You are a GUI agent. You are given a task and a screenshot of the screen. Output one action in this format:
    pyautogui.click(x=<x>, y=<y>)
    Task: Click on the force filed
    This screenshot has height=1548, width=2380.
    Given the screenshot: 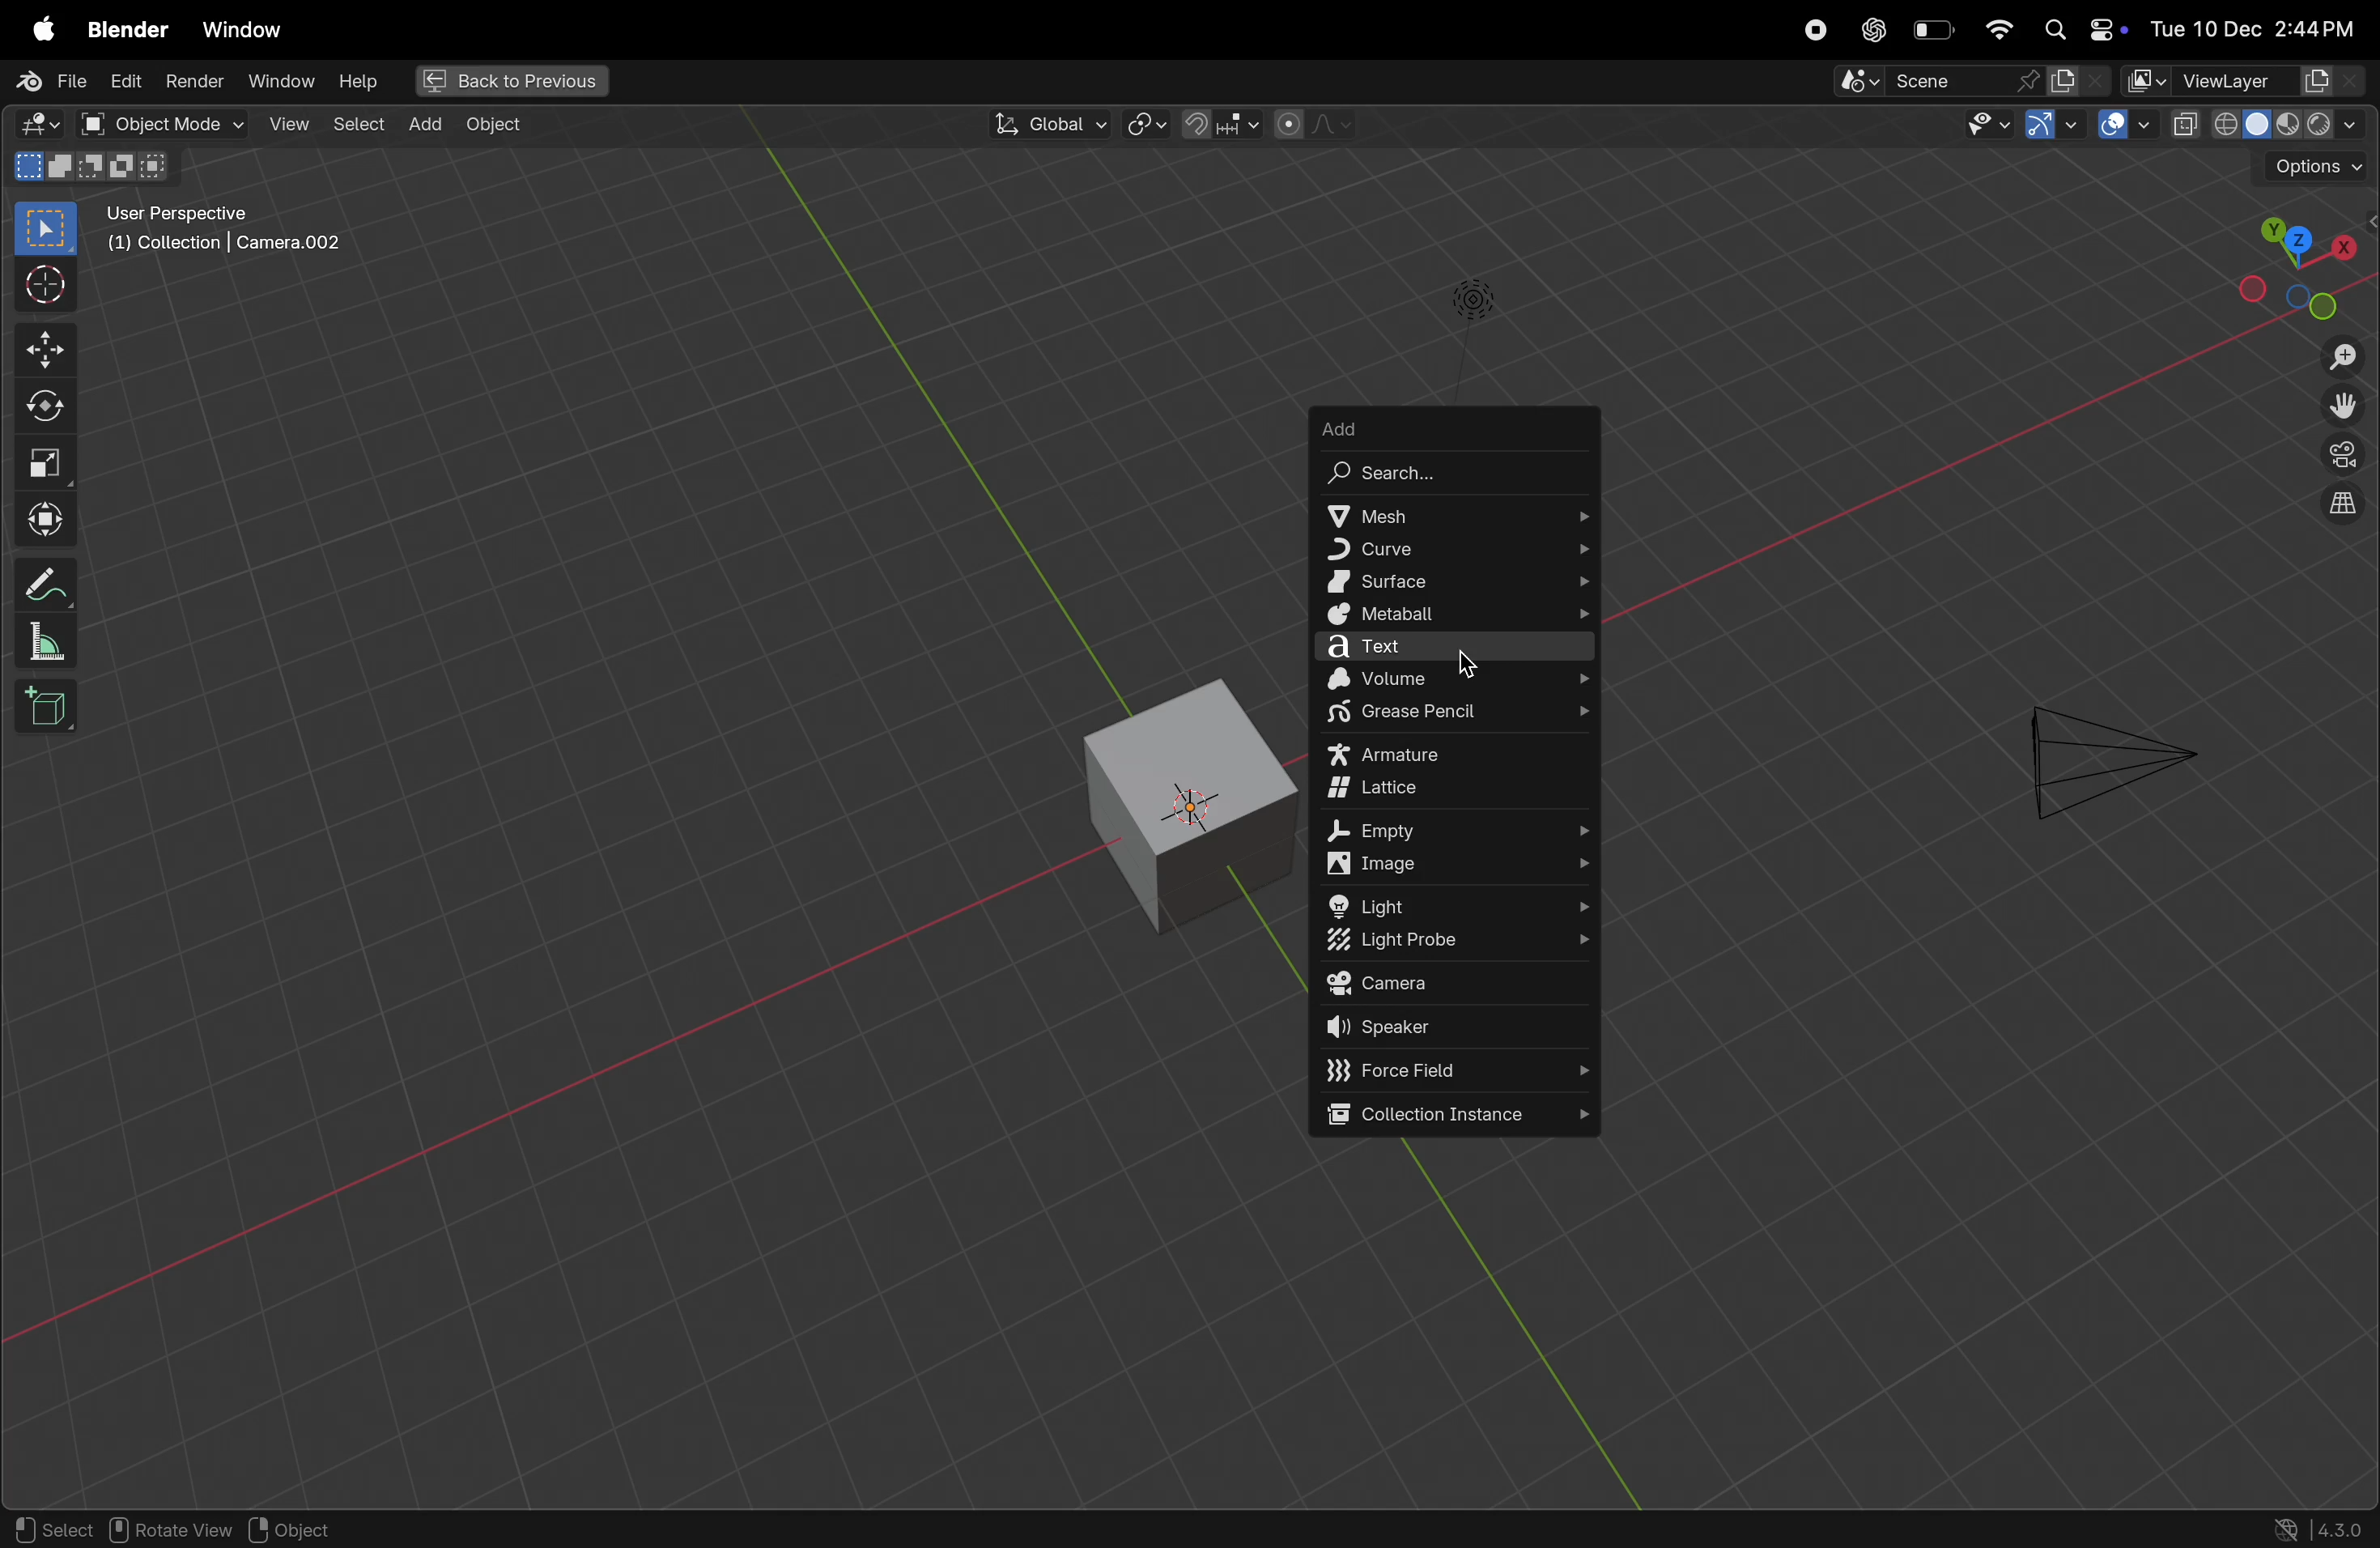 What is the action you would take?
    pyautogui.click(x=1457, y=1069)
    